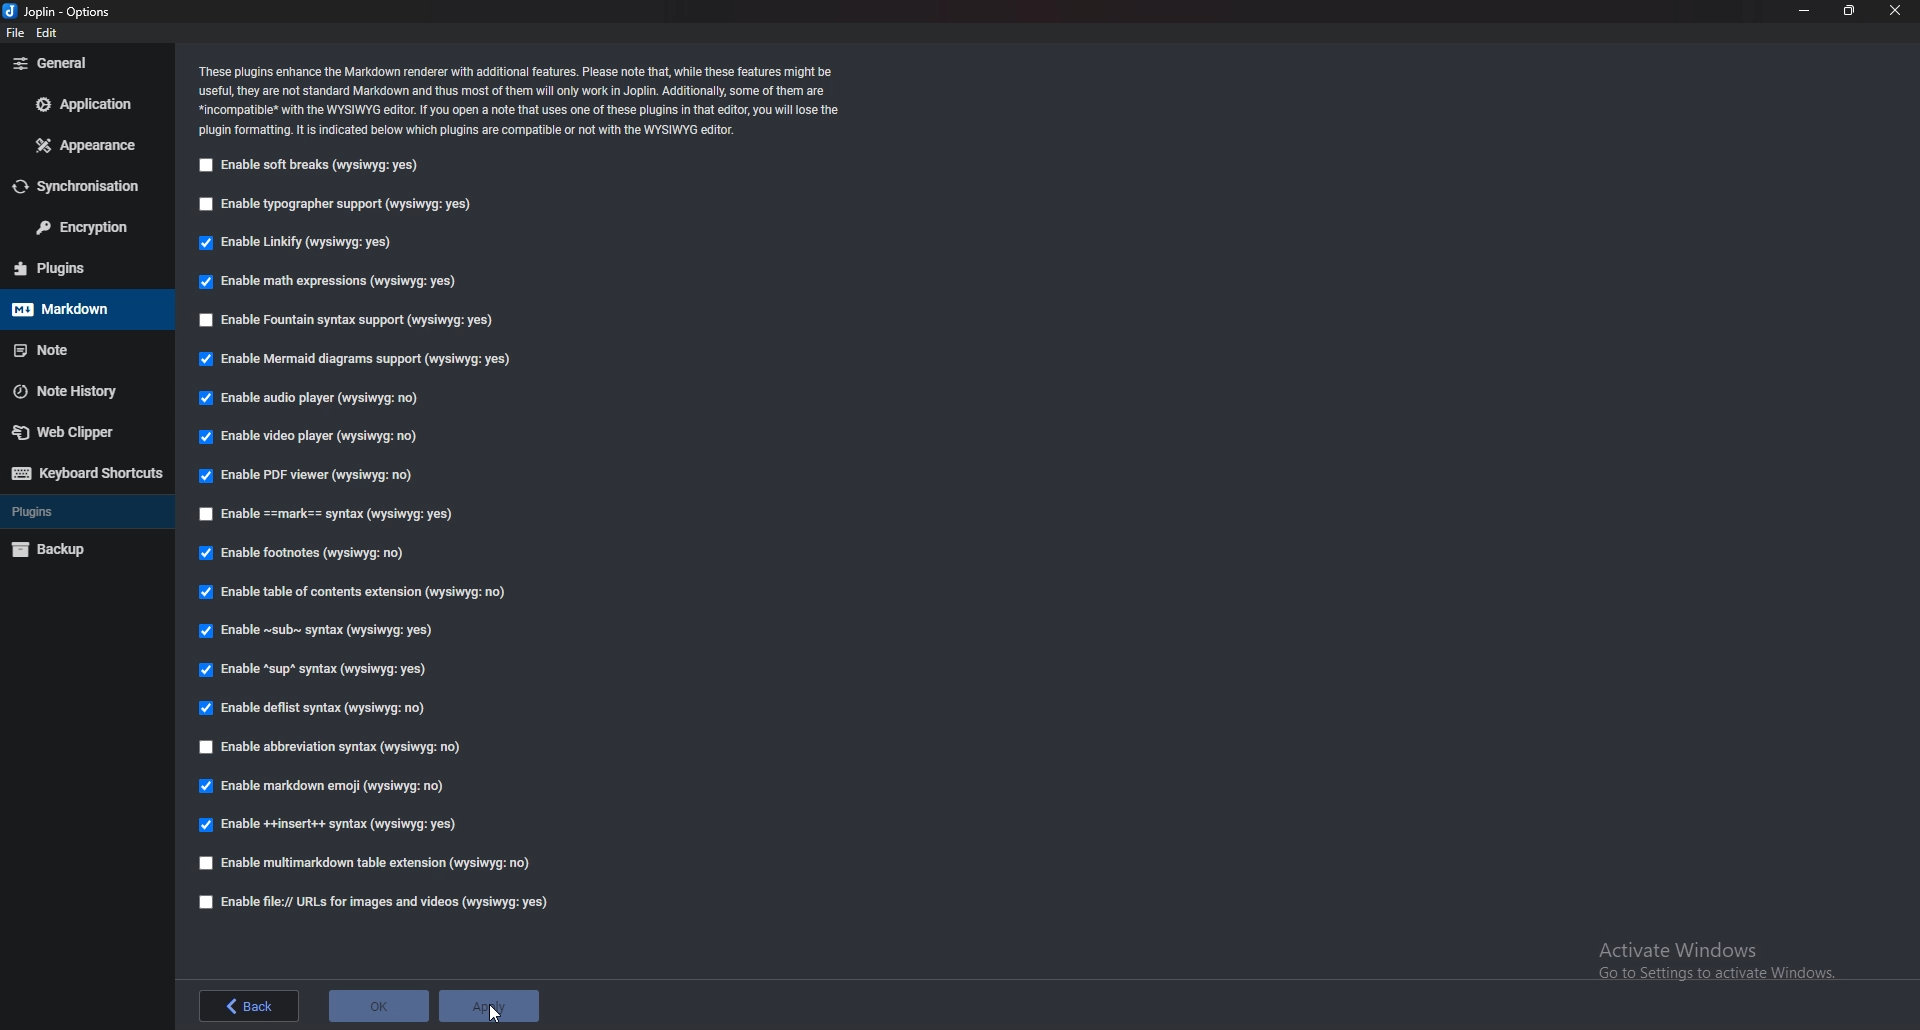  I want to click on Enable insert syntax, so click(329, 823).